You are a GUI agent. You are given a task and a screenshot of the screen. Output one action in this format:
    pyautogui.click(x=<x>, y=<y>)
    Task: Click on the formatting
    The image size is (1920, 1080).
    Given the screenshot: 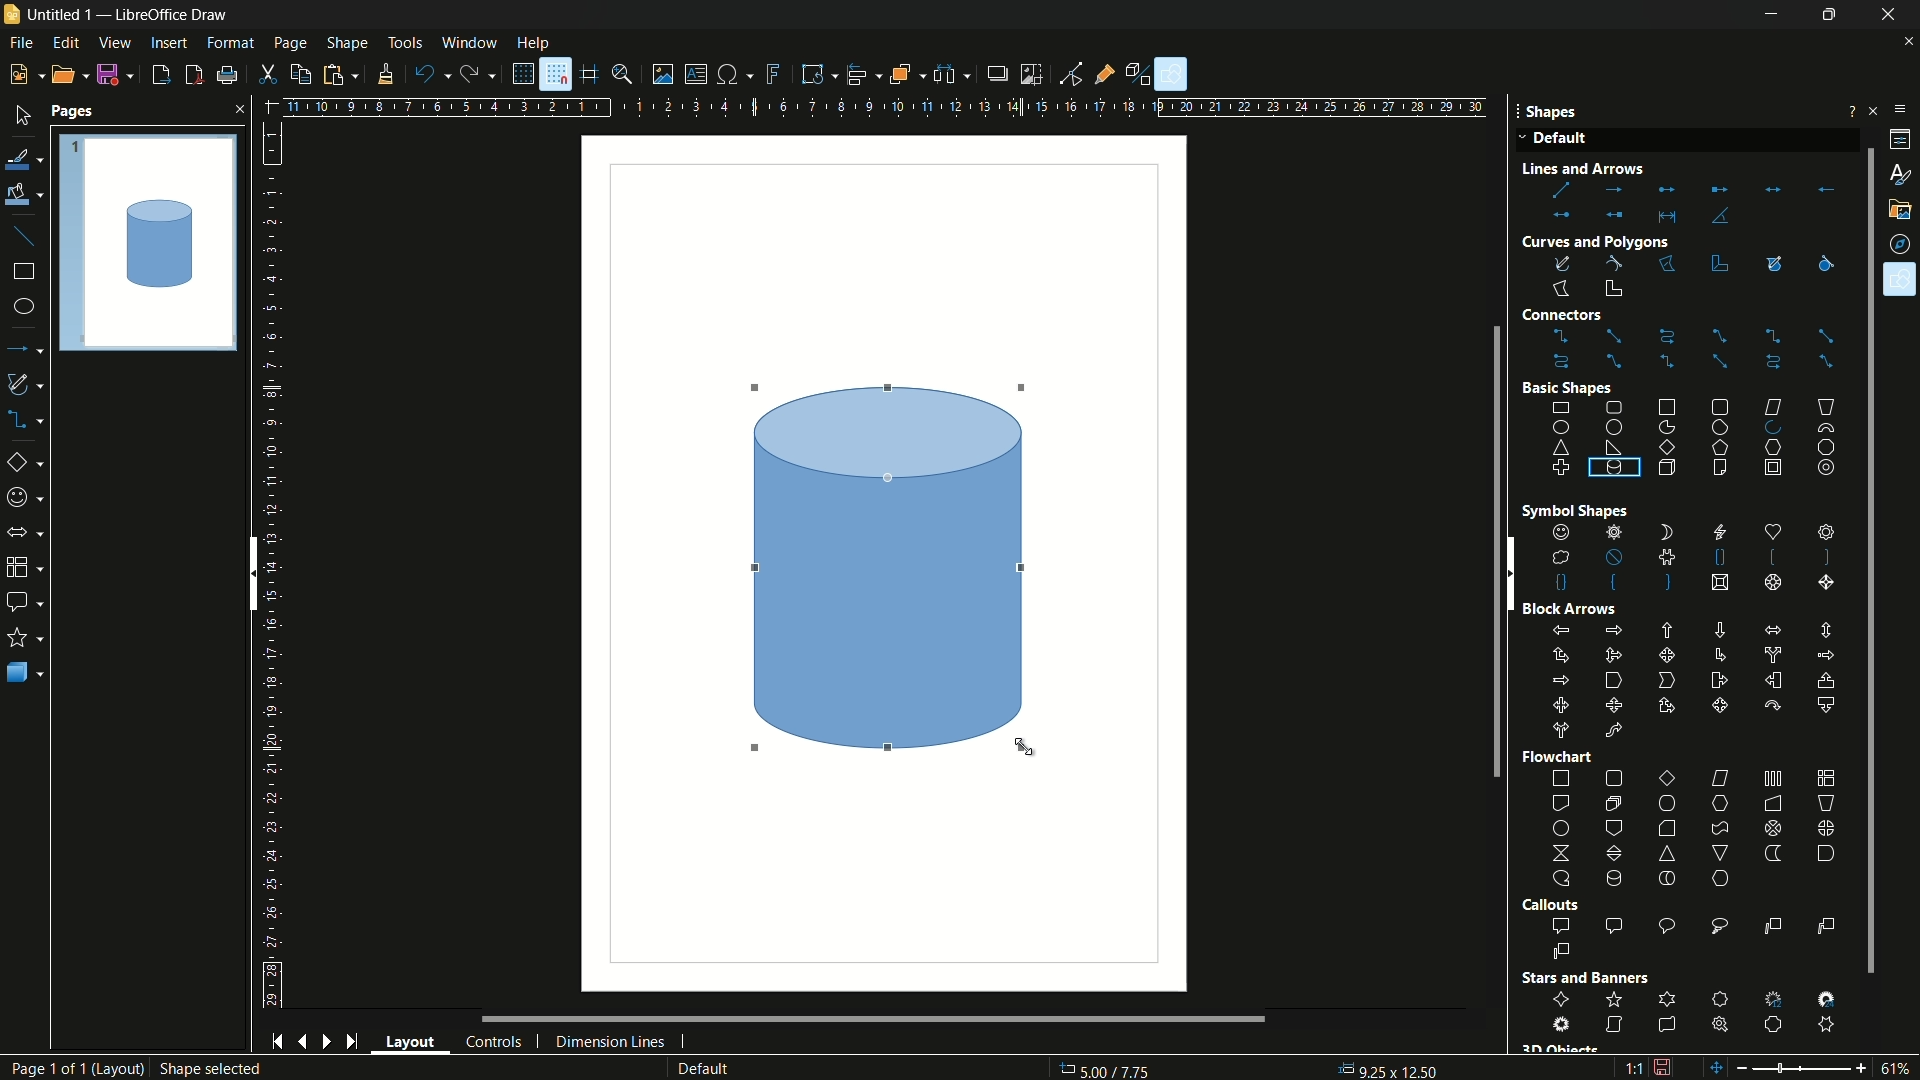 What is the action you would take?
    pyautogui.click(x=388, y=74)
    